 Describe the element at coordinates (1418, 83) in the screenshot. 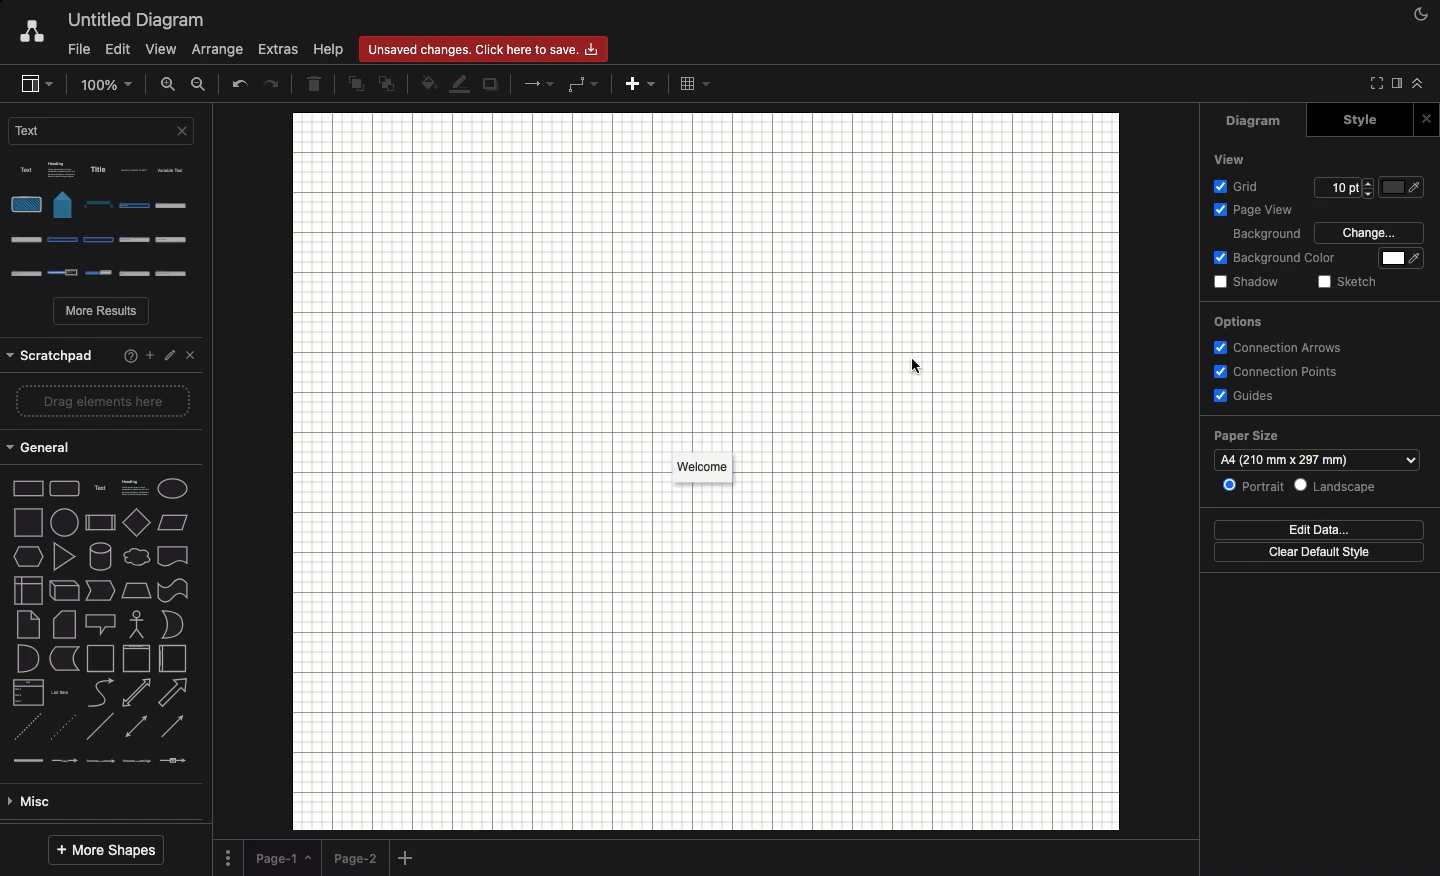

I see `Collapse` at that location.